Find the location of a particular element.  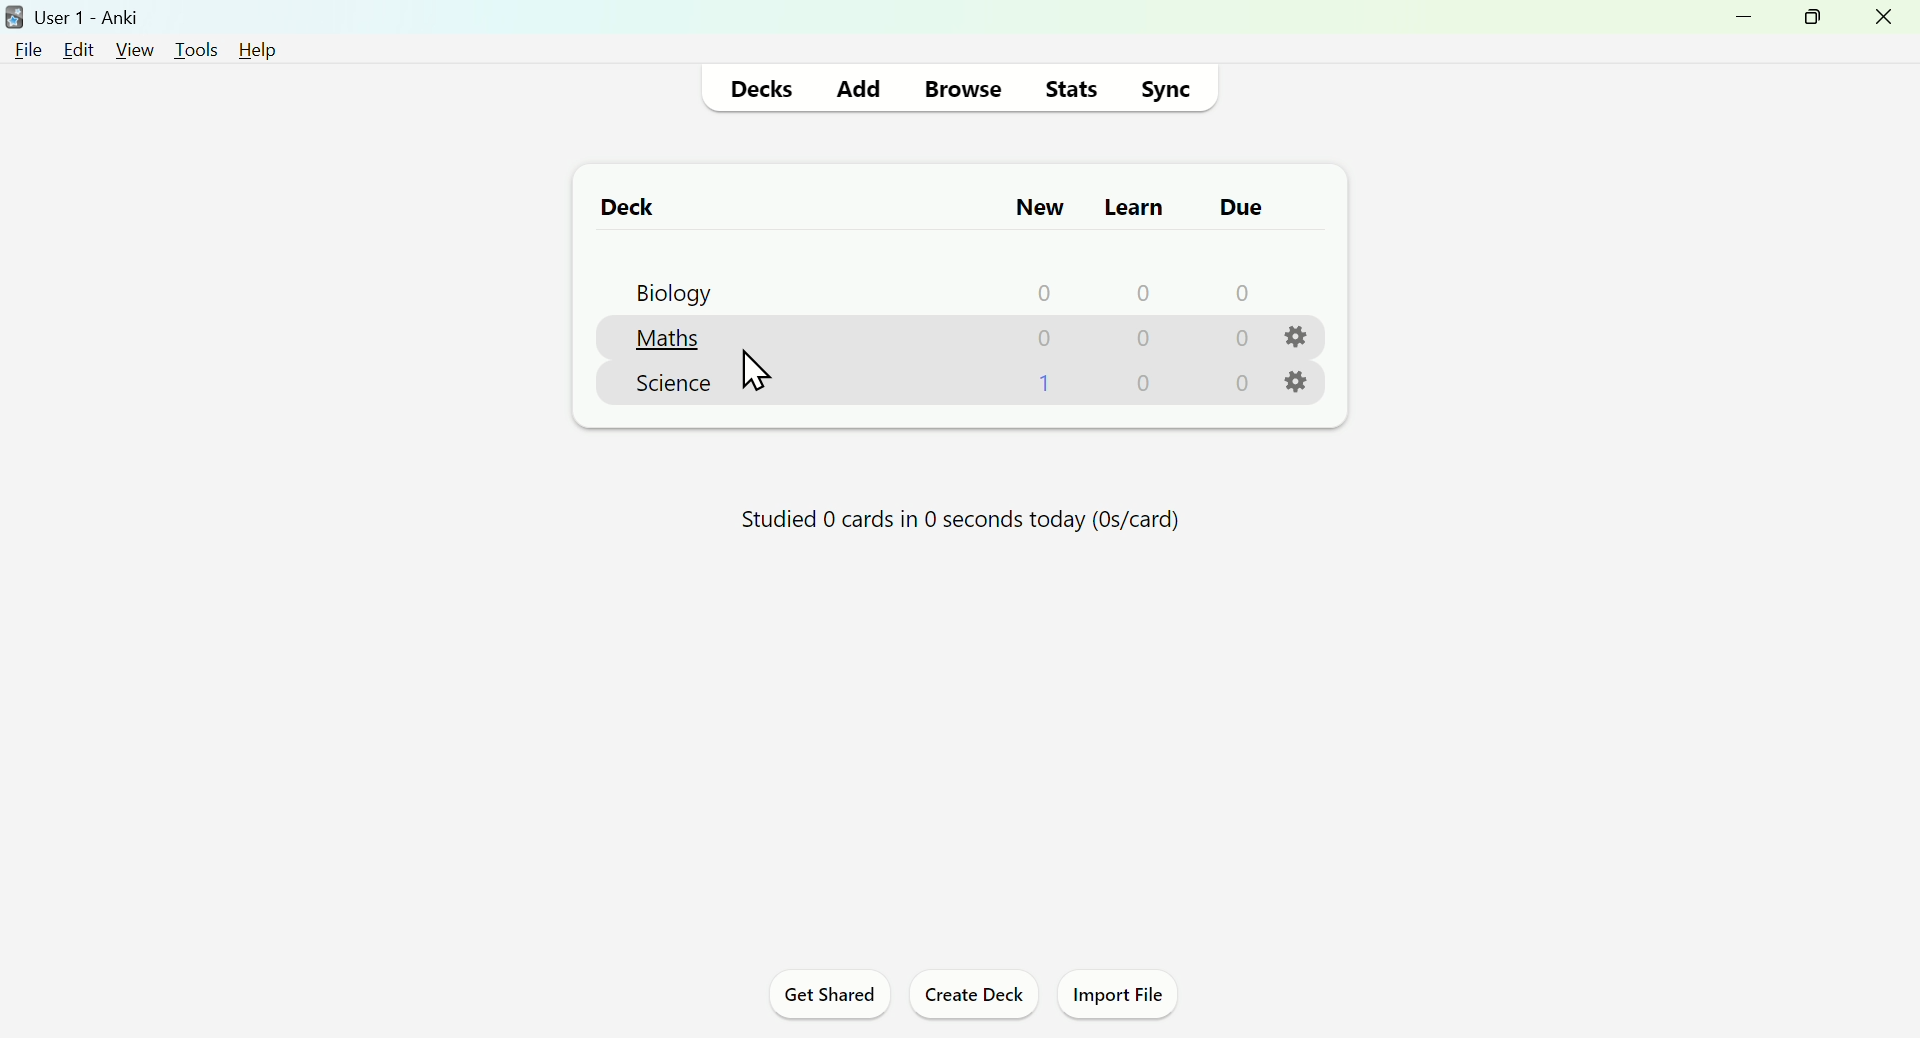

File is located at coordinates (30, 49).